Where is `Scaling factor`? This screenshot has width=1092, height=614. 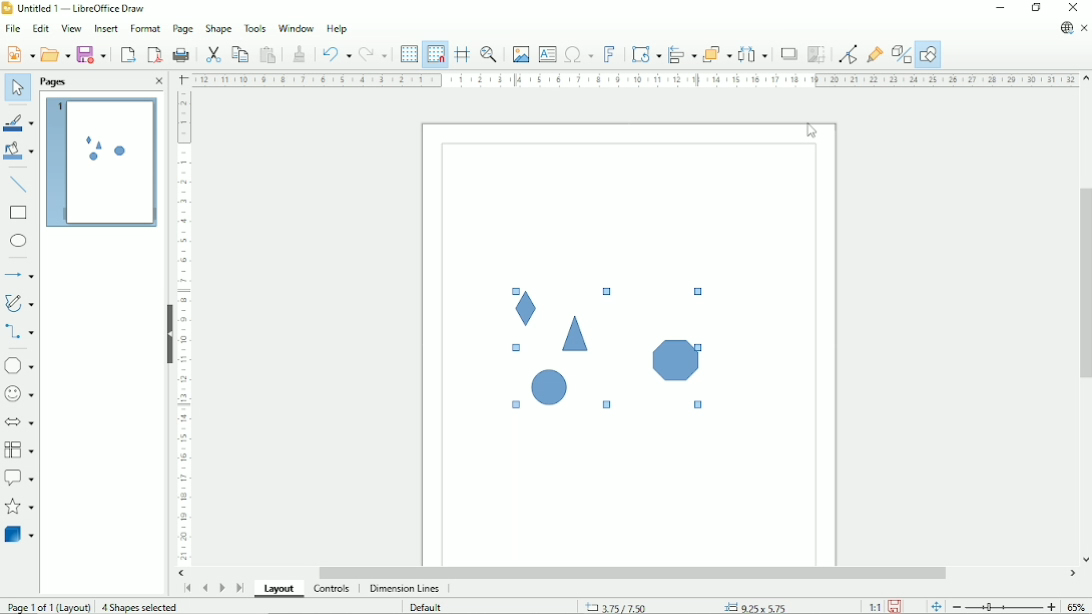
Scaling factor is located at coordinates (874, 606).